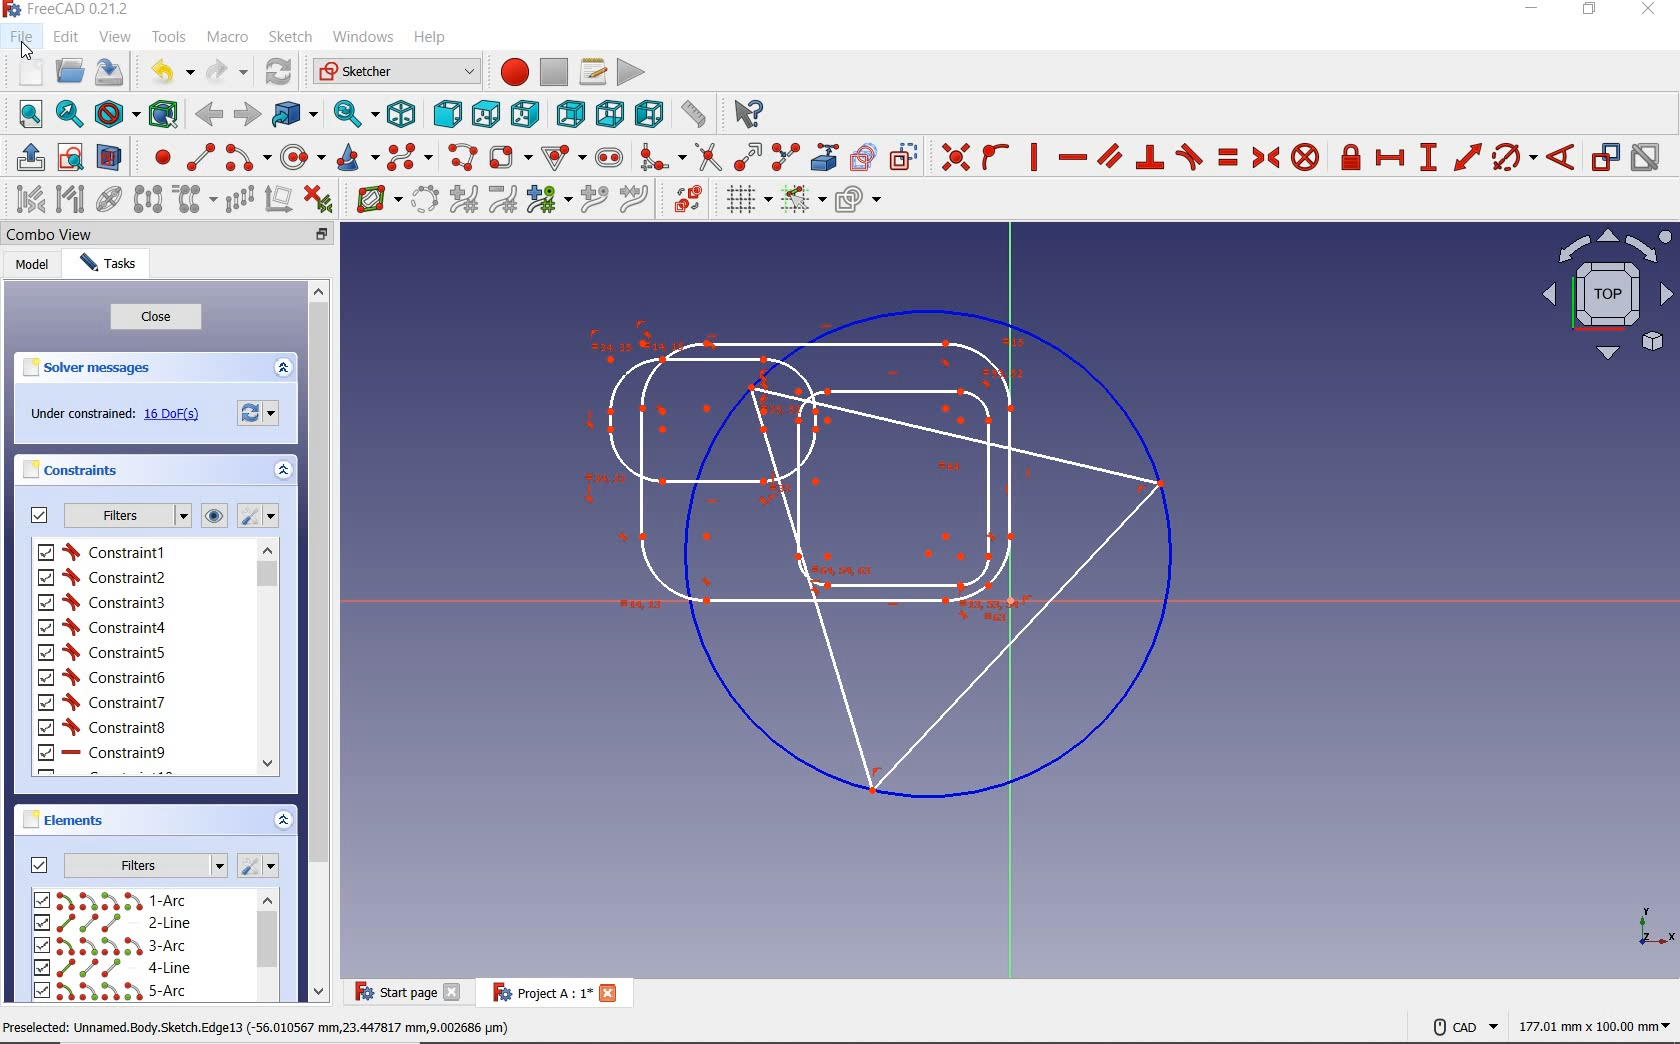 This screenshot has height=1044, width=1680. I want to click on forward, so click(246, 113).